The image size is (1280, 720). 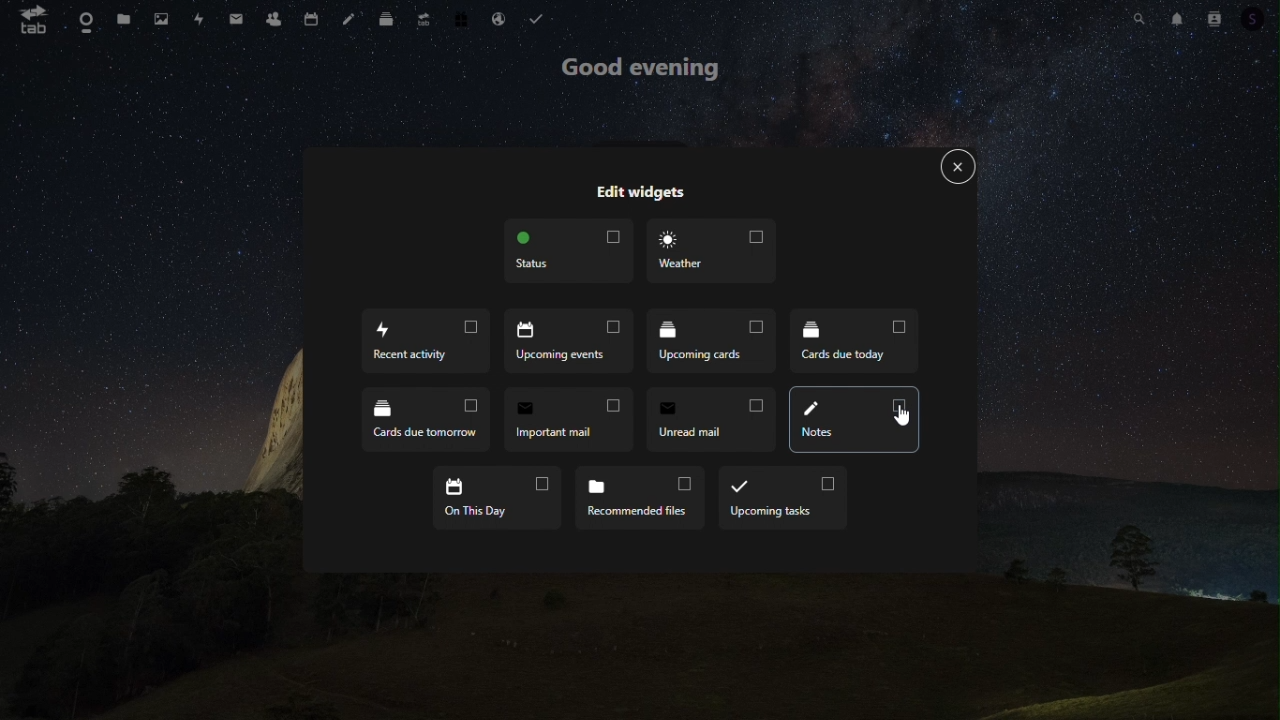 What do you see at coordinates (86, 17) in the screenshot?
I see `Dashboard` at bounding box center [86, 17].